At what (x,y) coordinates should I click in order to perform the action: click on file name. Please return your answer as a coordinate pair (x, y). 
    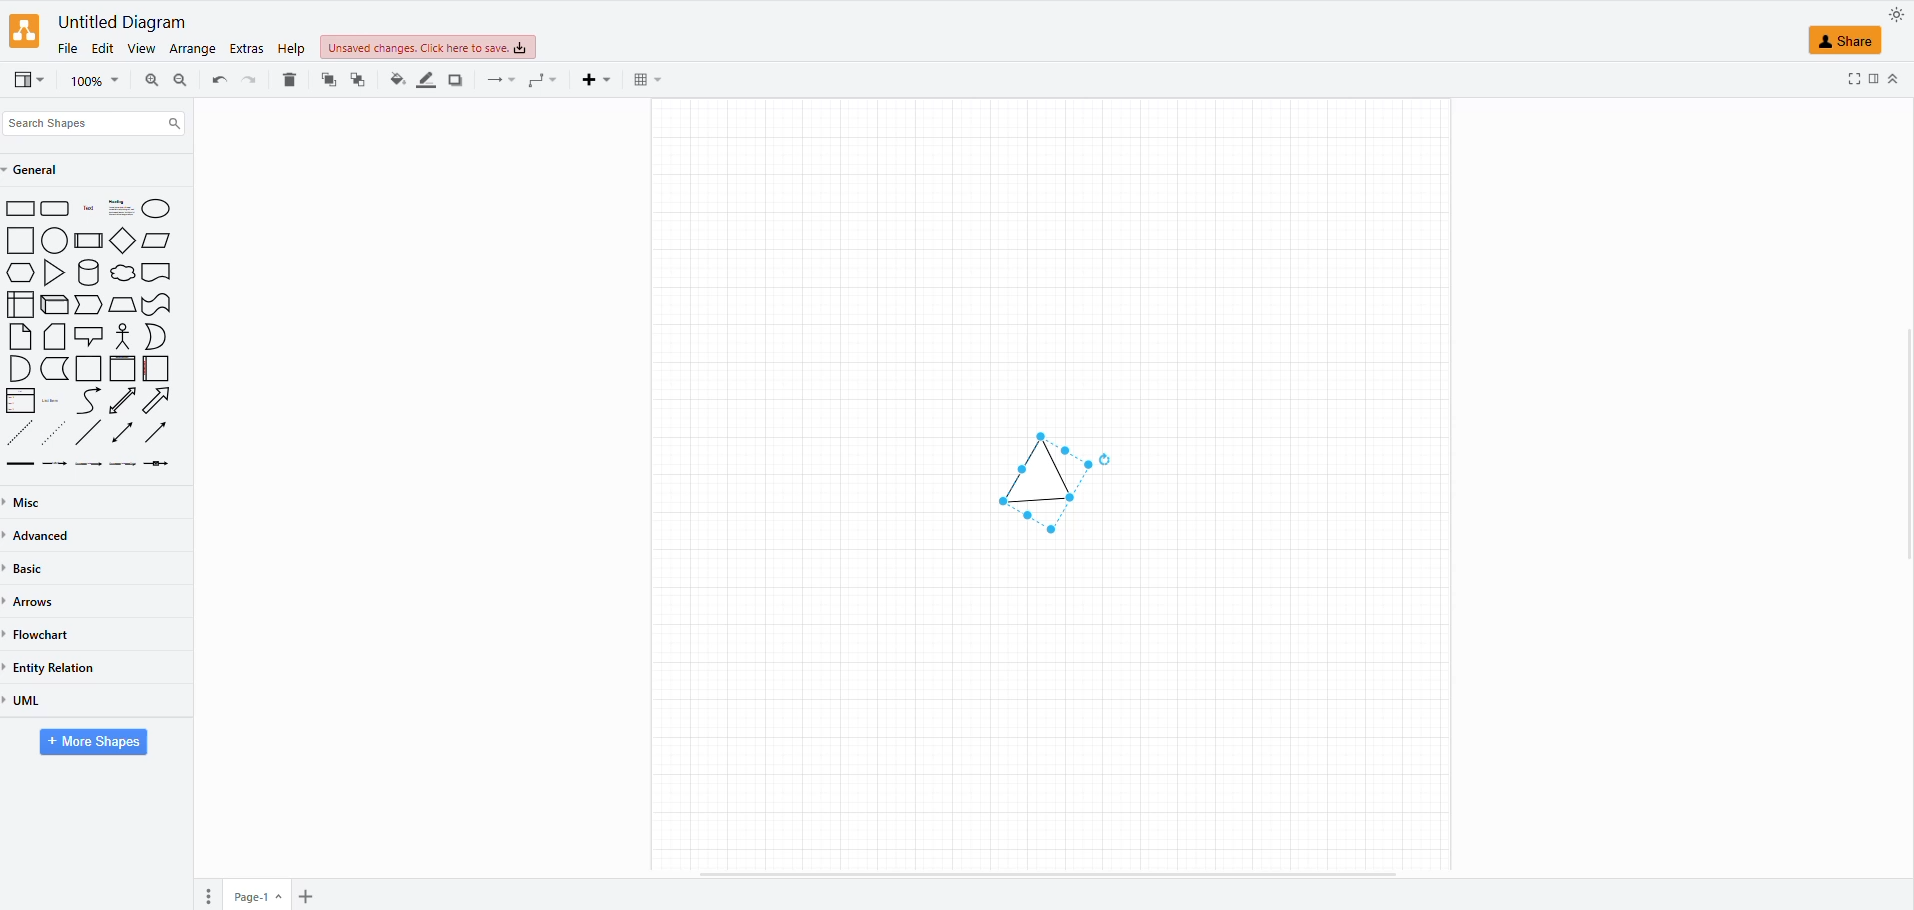
    Looking at the image, I should click on (118, 21).